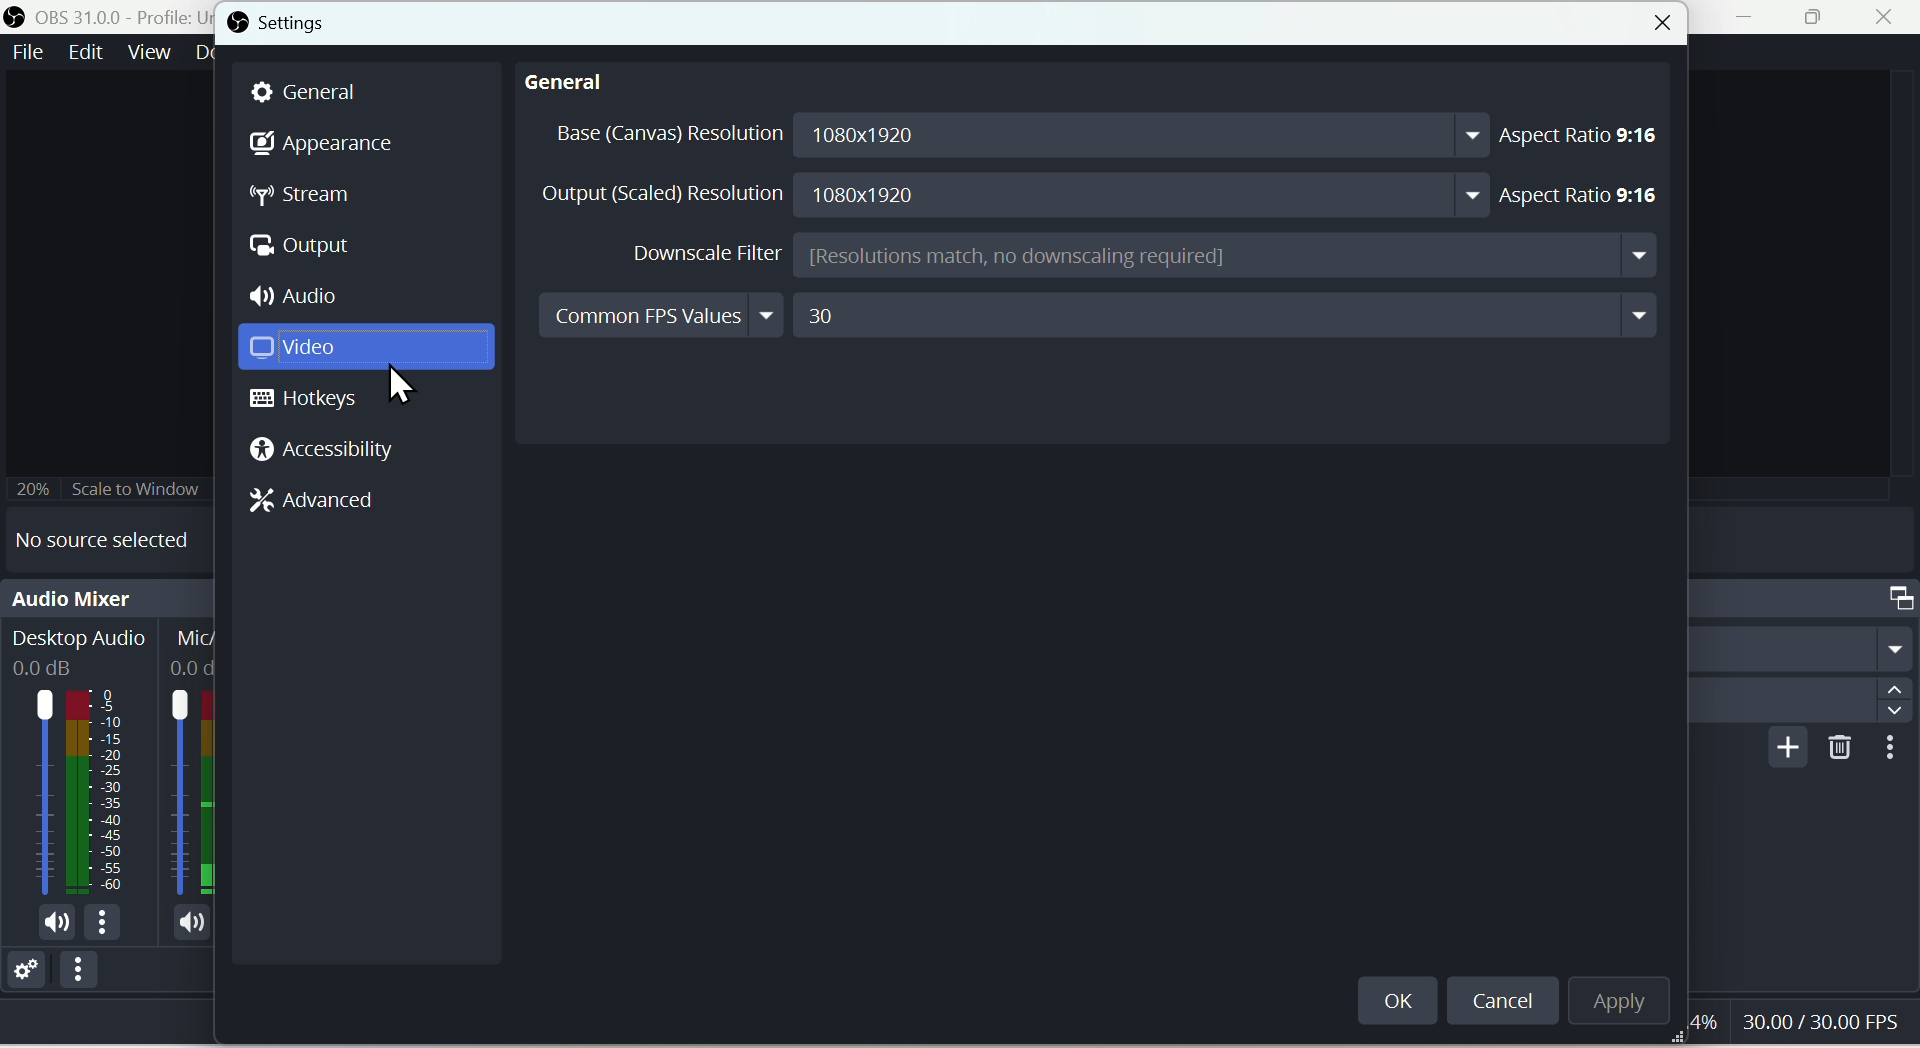 This screenshot has height=1048, width=1920. Describe the element at coordinates (322, 141) in the screenshot. I see `Appearance` at that location.